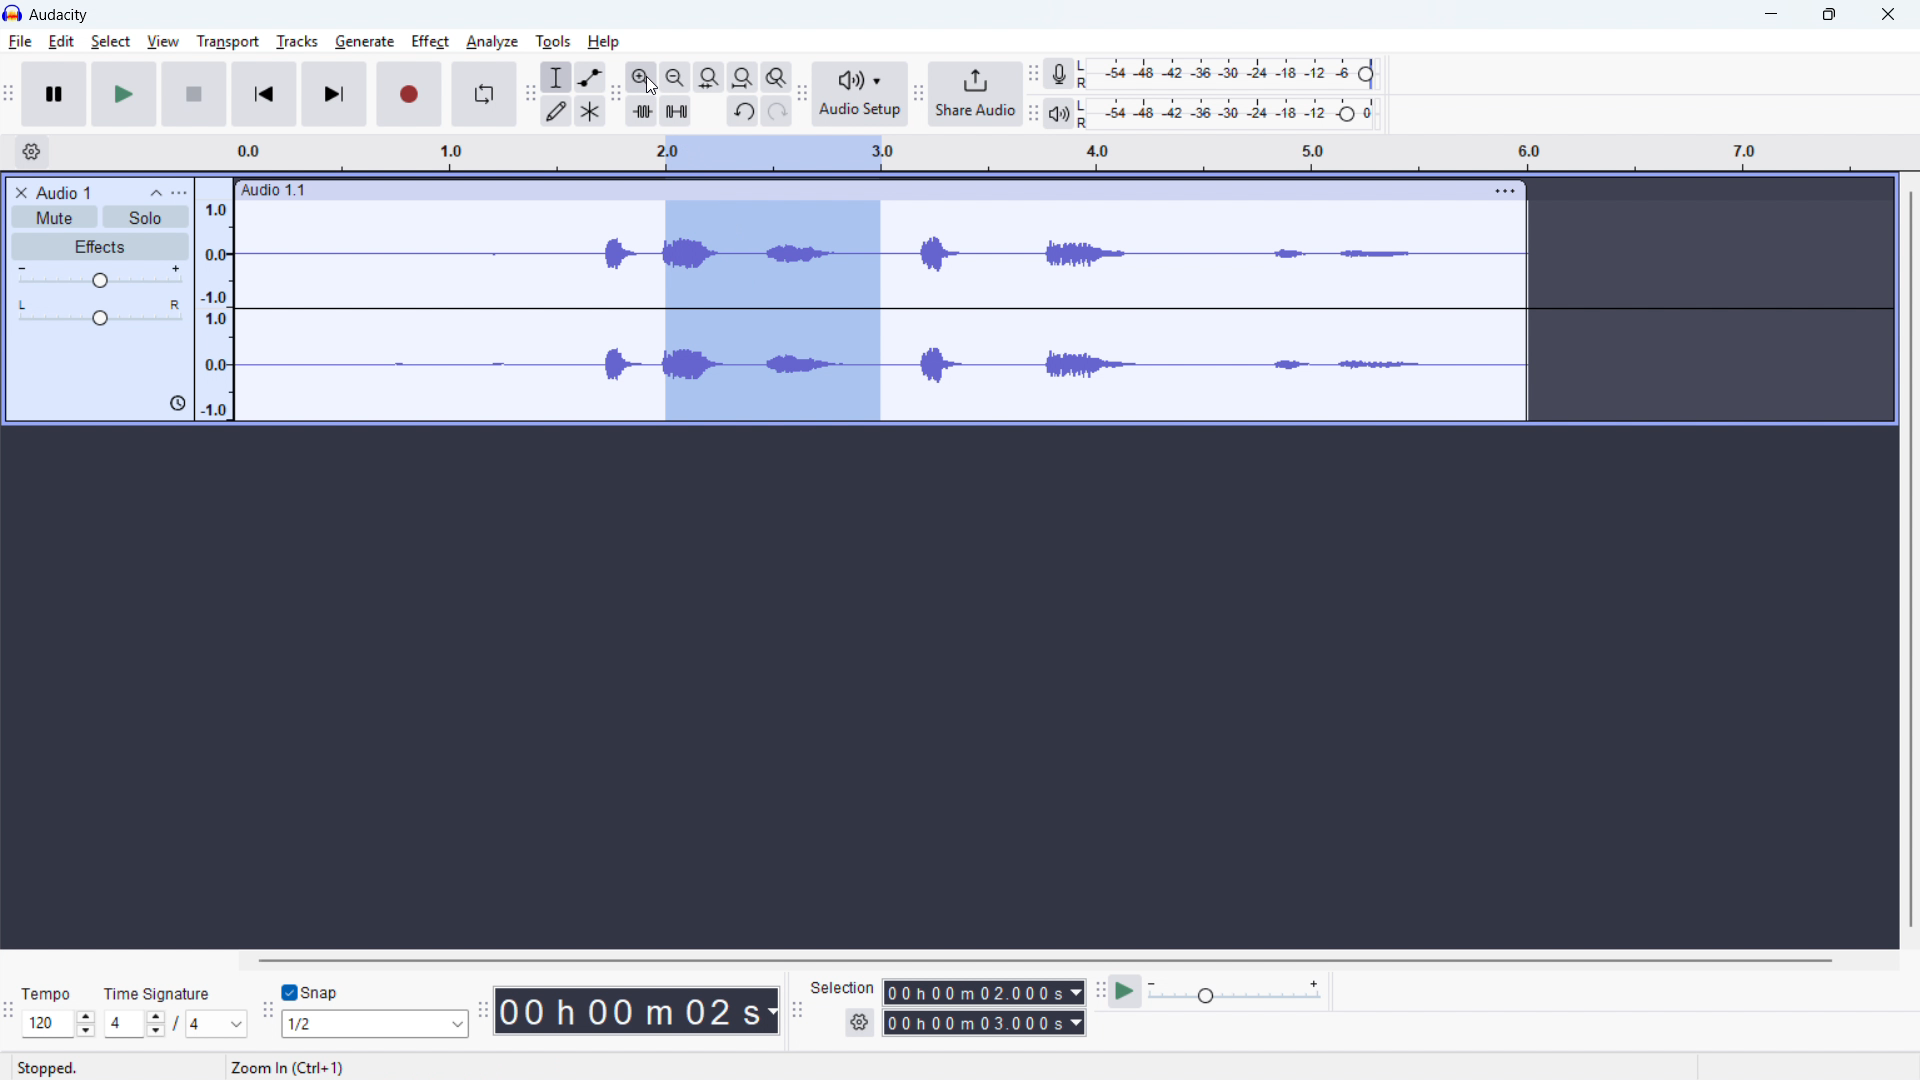 This screenshot has height=1080, width=1920. I want to click on Stop, so click(193, 95).